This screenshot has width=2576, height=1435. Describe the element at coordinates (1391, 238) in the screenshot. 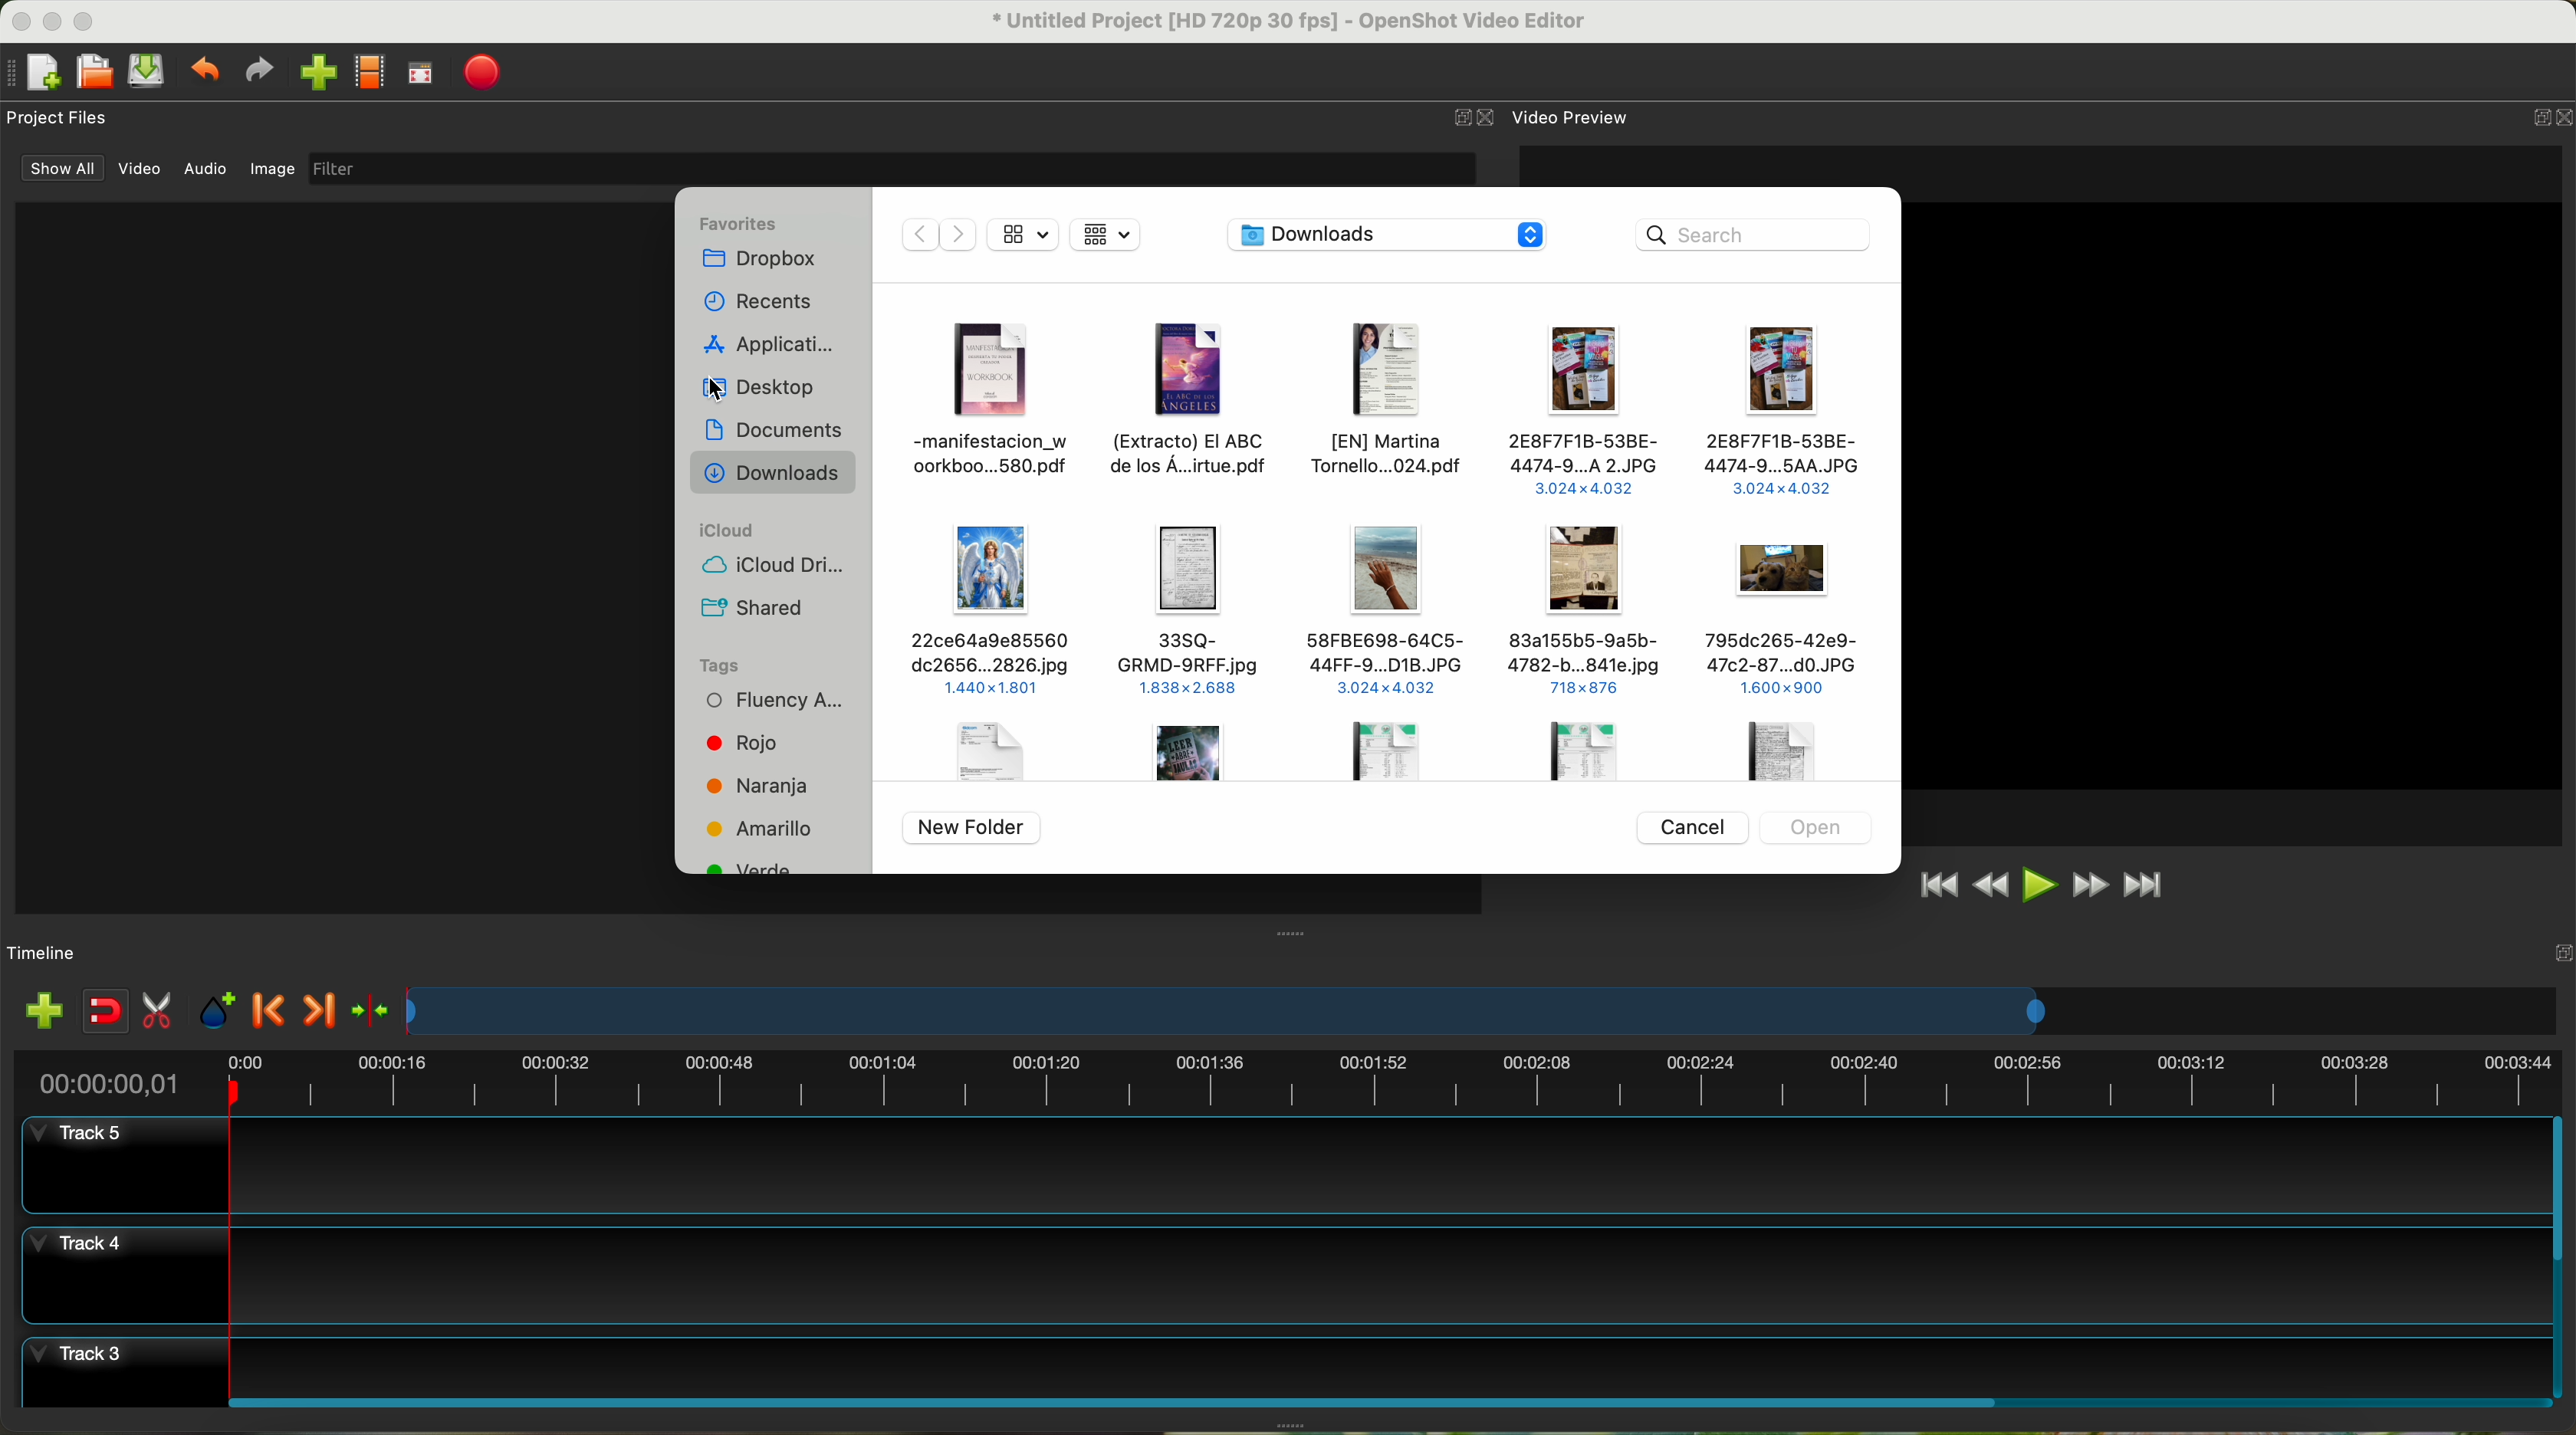

I see `desktop` at that location.